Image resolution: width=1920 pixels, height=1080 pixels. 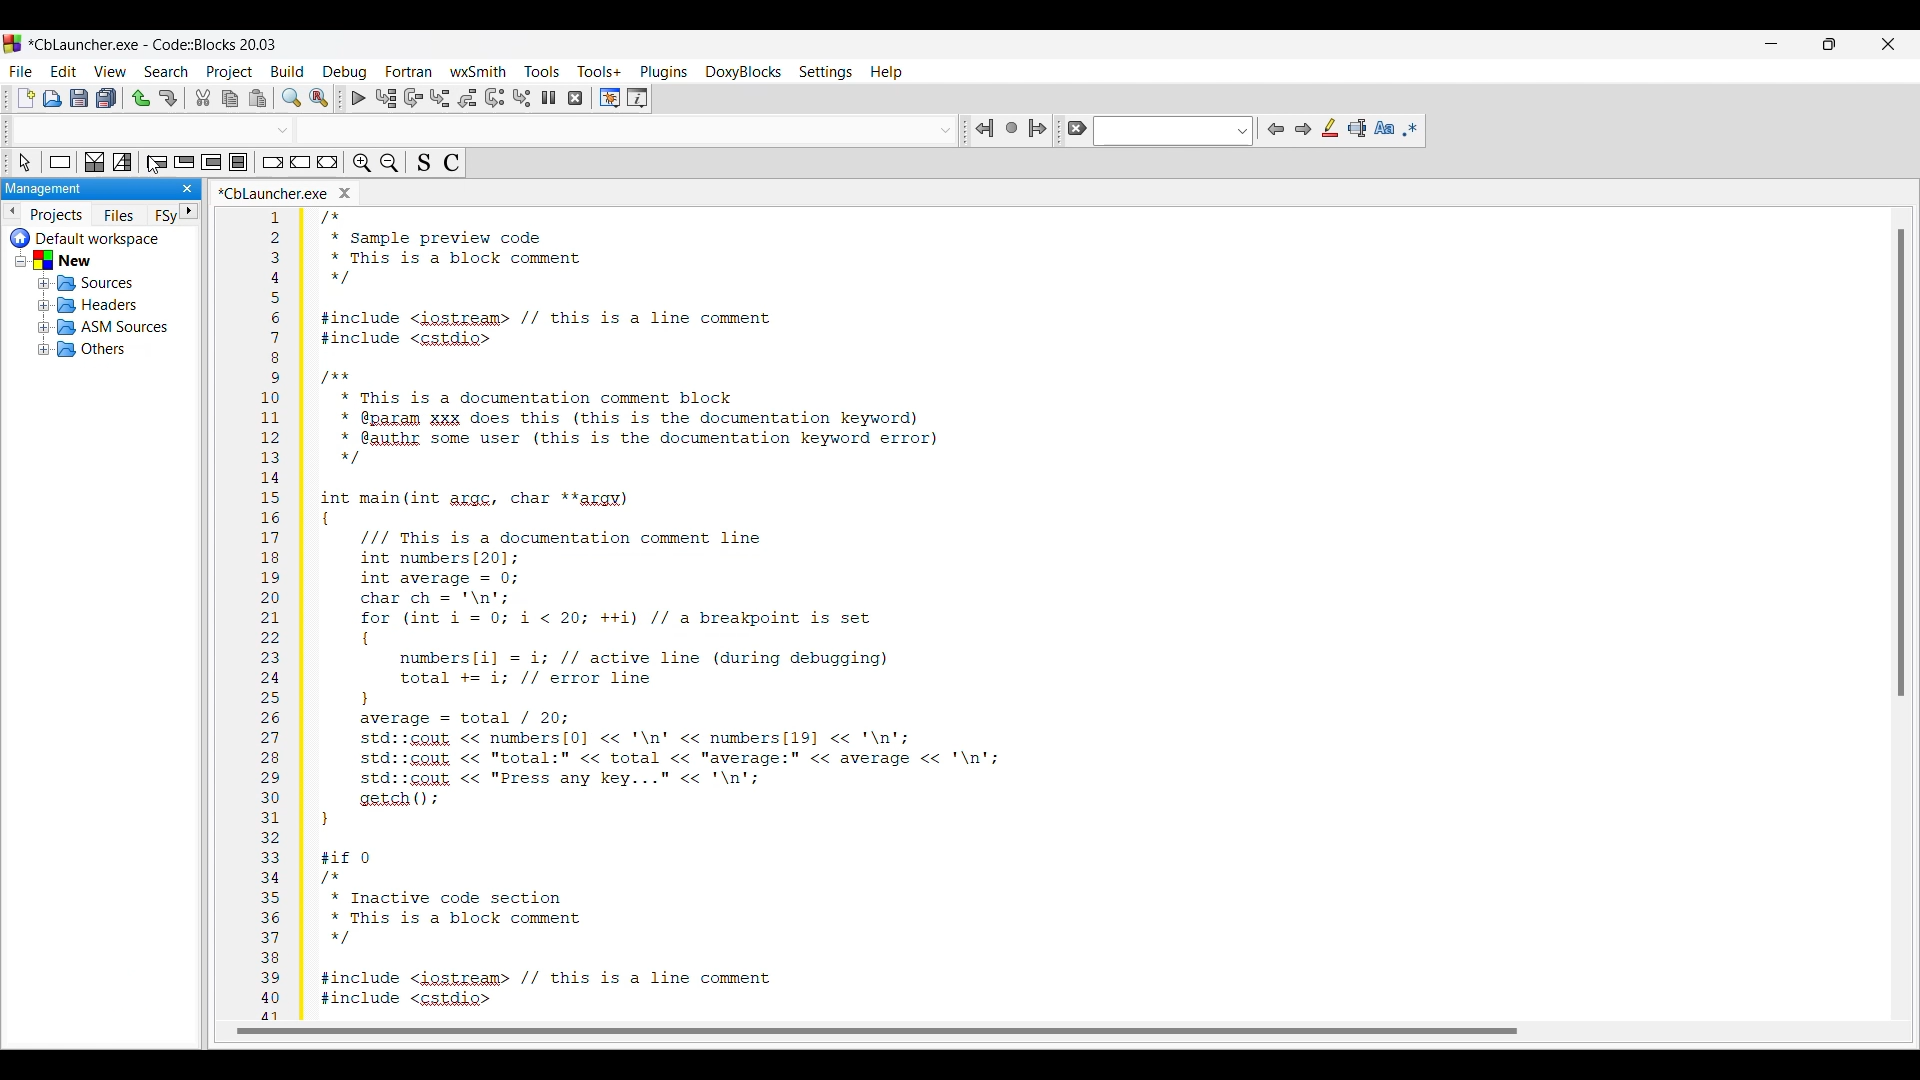 I want to click on numbers , so click(x=266, y=616).